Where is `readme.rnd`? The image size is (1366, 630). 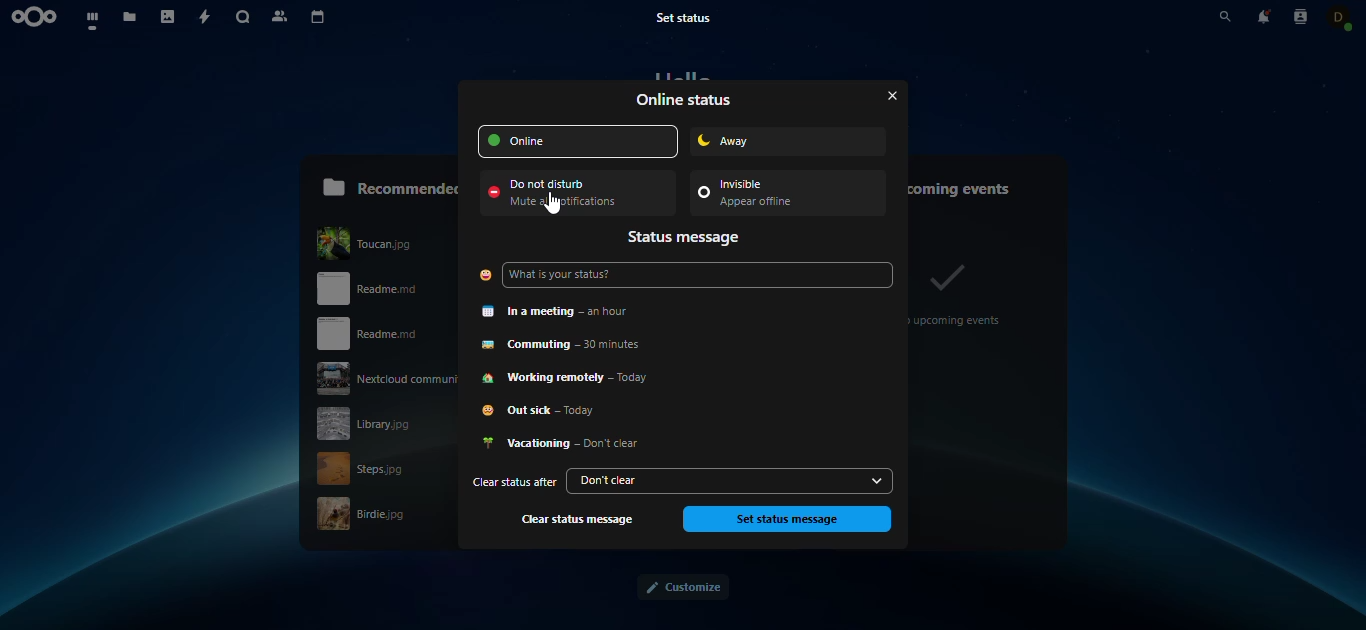 readme.rnd is located at coordinates (377, 336).